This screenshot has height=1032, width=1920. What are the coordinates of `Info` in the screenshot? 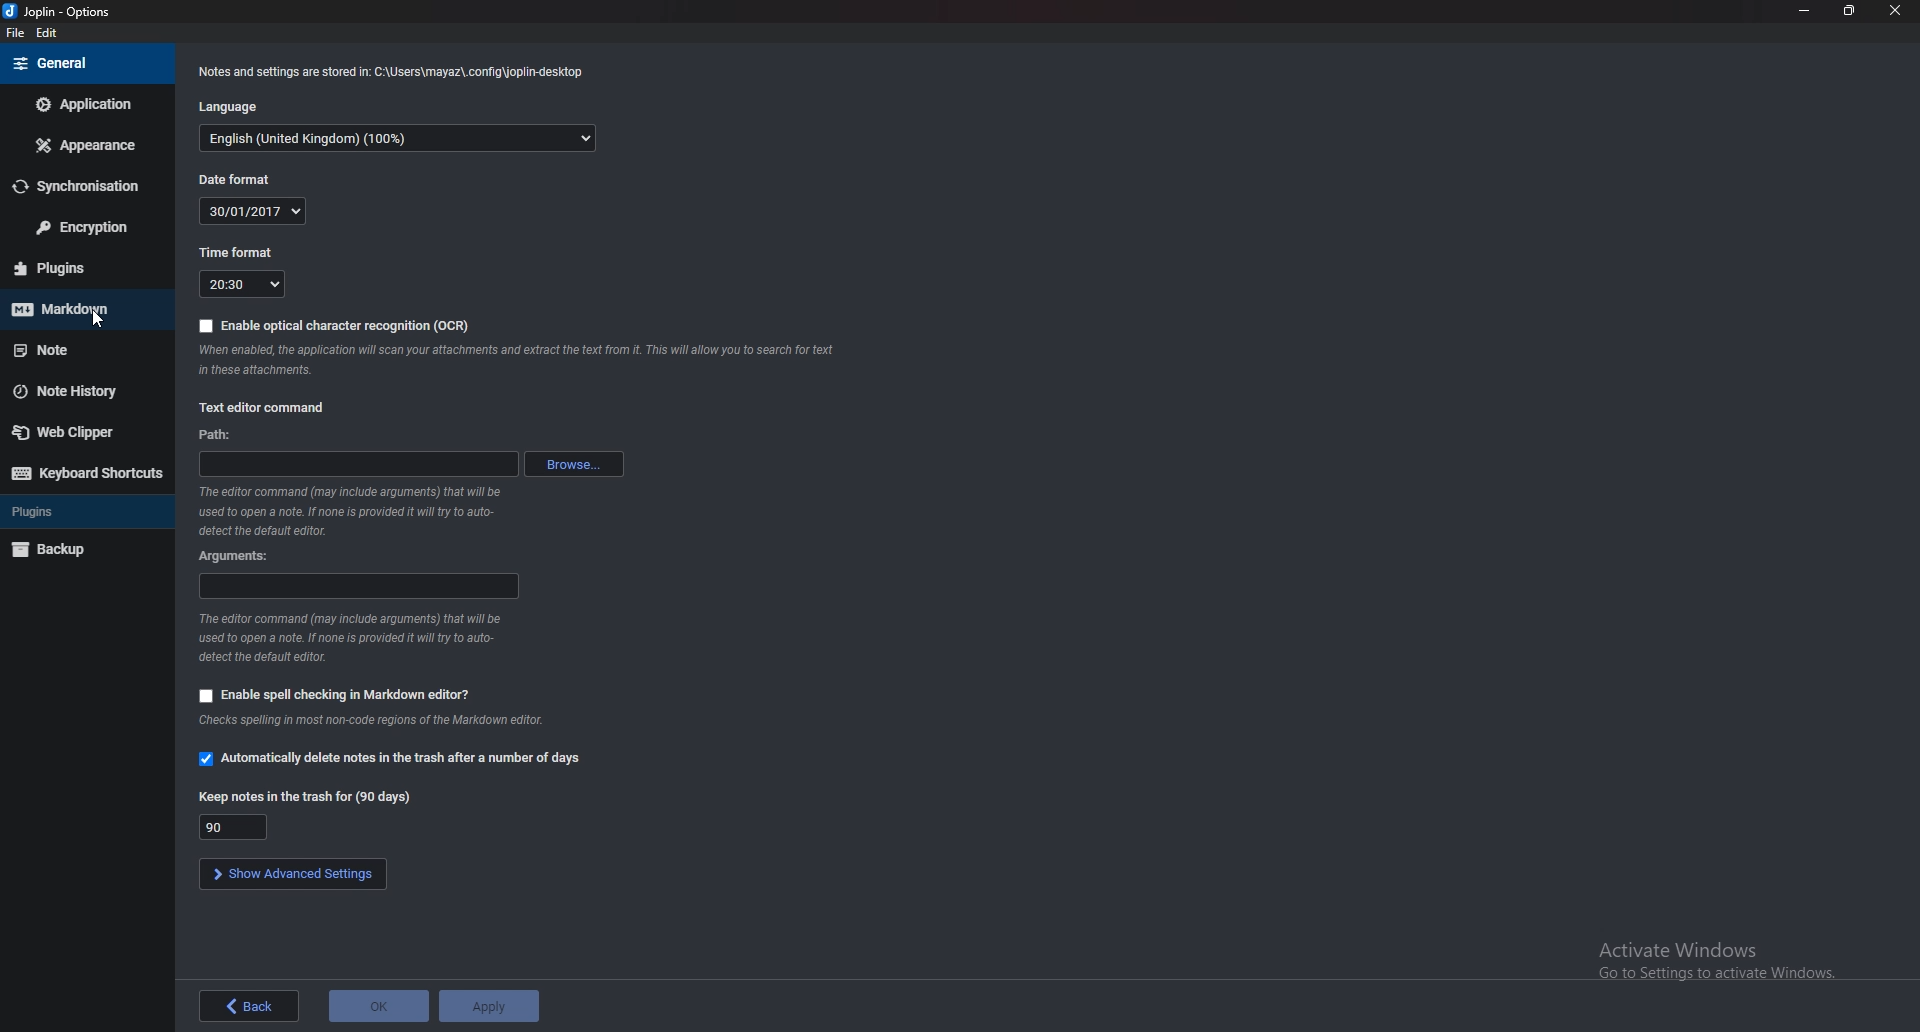 It's located at (356, 512).